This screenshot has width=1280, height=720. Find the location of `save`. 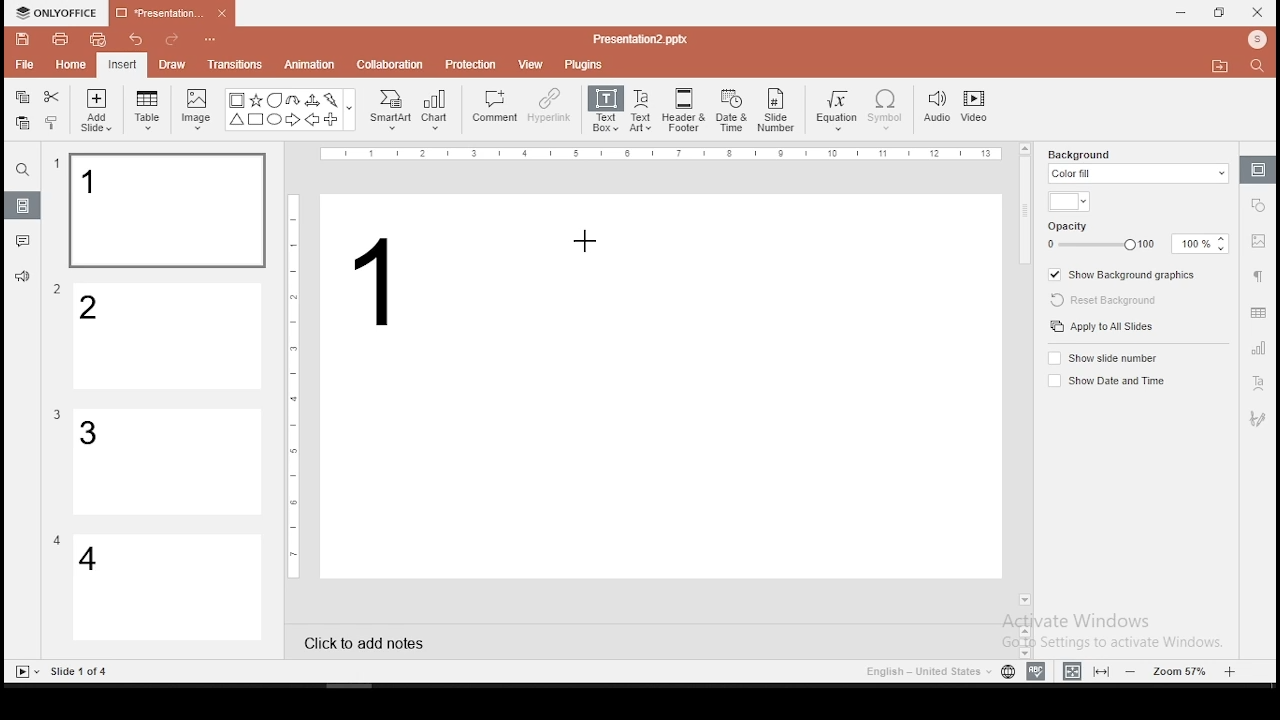

save is located at coordinates (23, 38).